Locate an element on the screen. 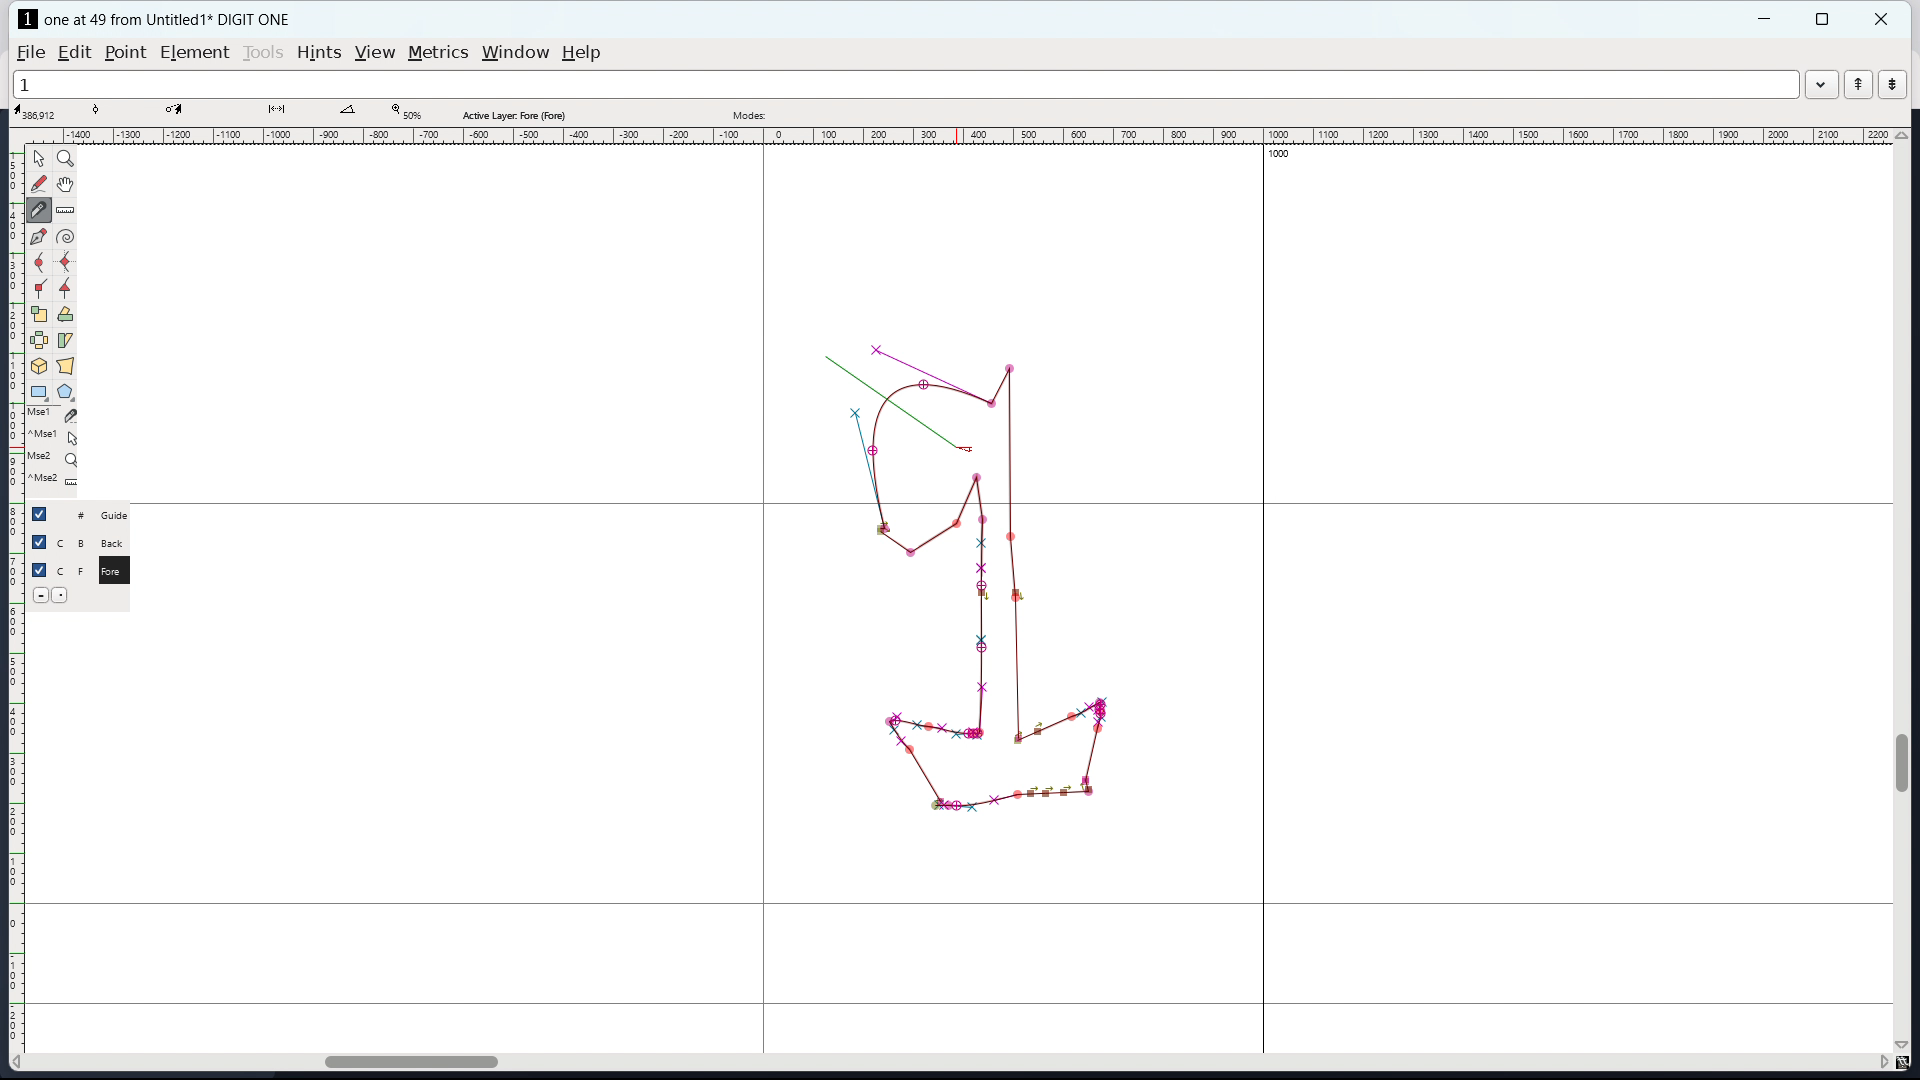 This screenshot has height=1080, width=1920. add a tangent point is located at coordinates (67, 288).